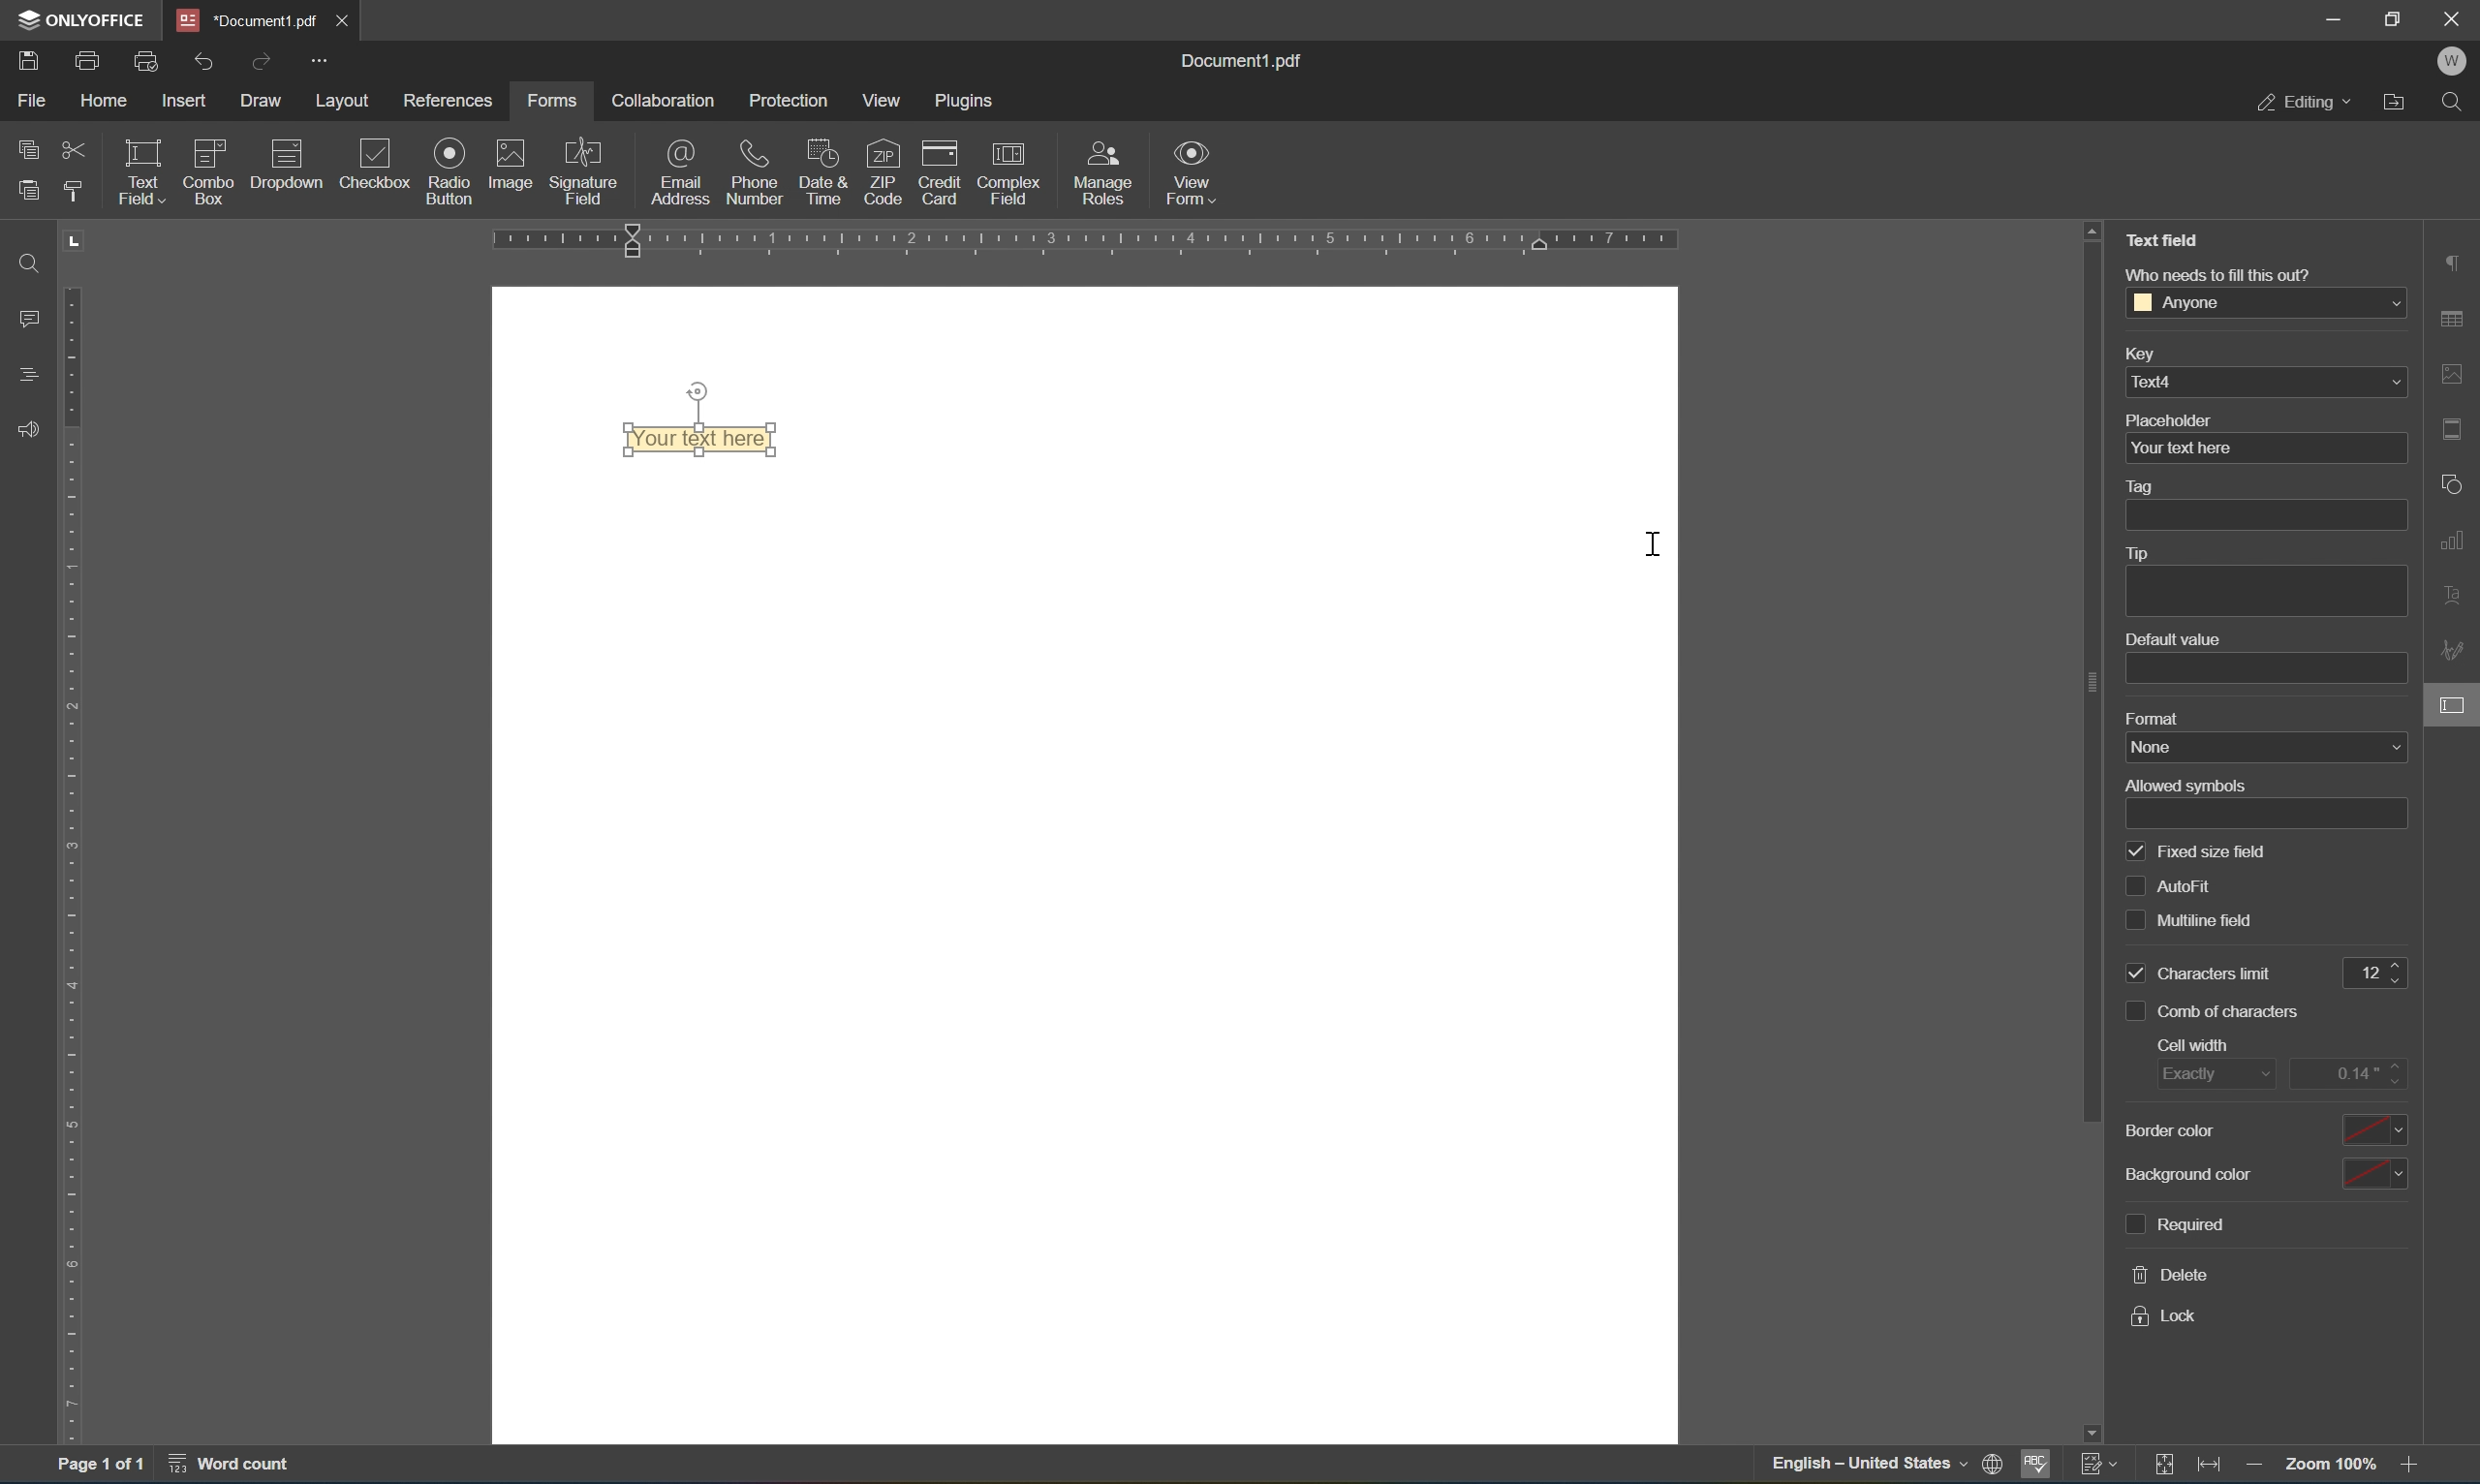 The image size is (2480, 1484). Describe the element at coordinates (820, 172) in the screenshot. I see `date and time` at that location.